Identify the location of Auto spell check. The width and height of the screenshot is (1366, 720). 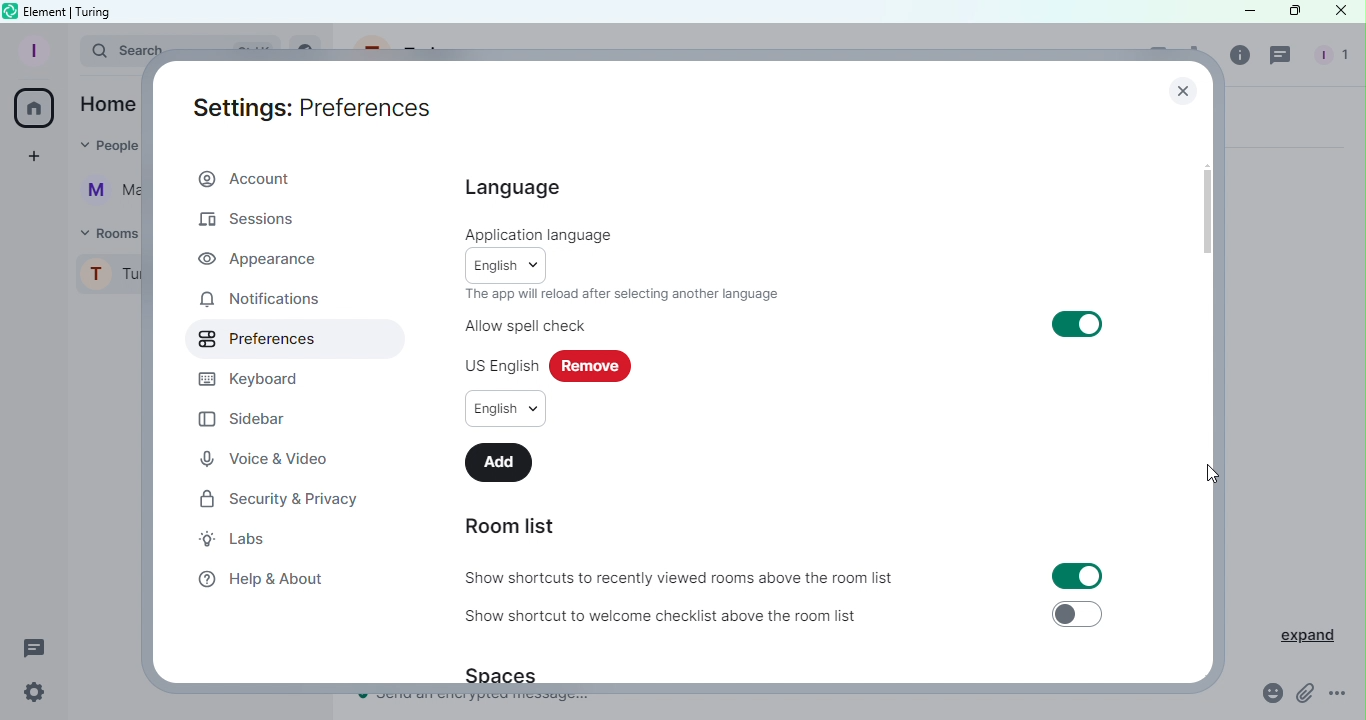
(525, 325).